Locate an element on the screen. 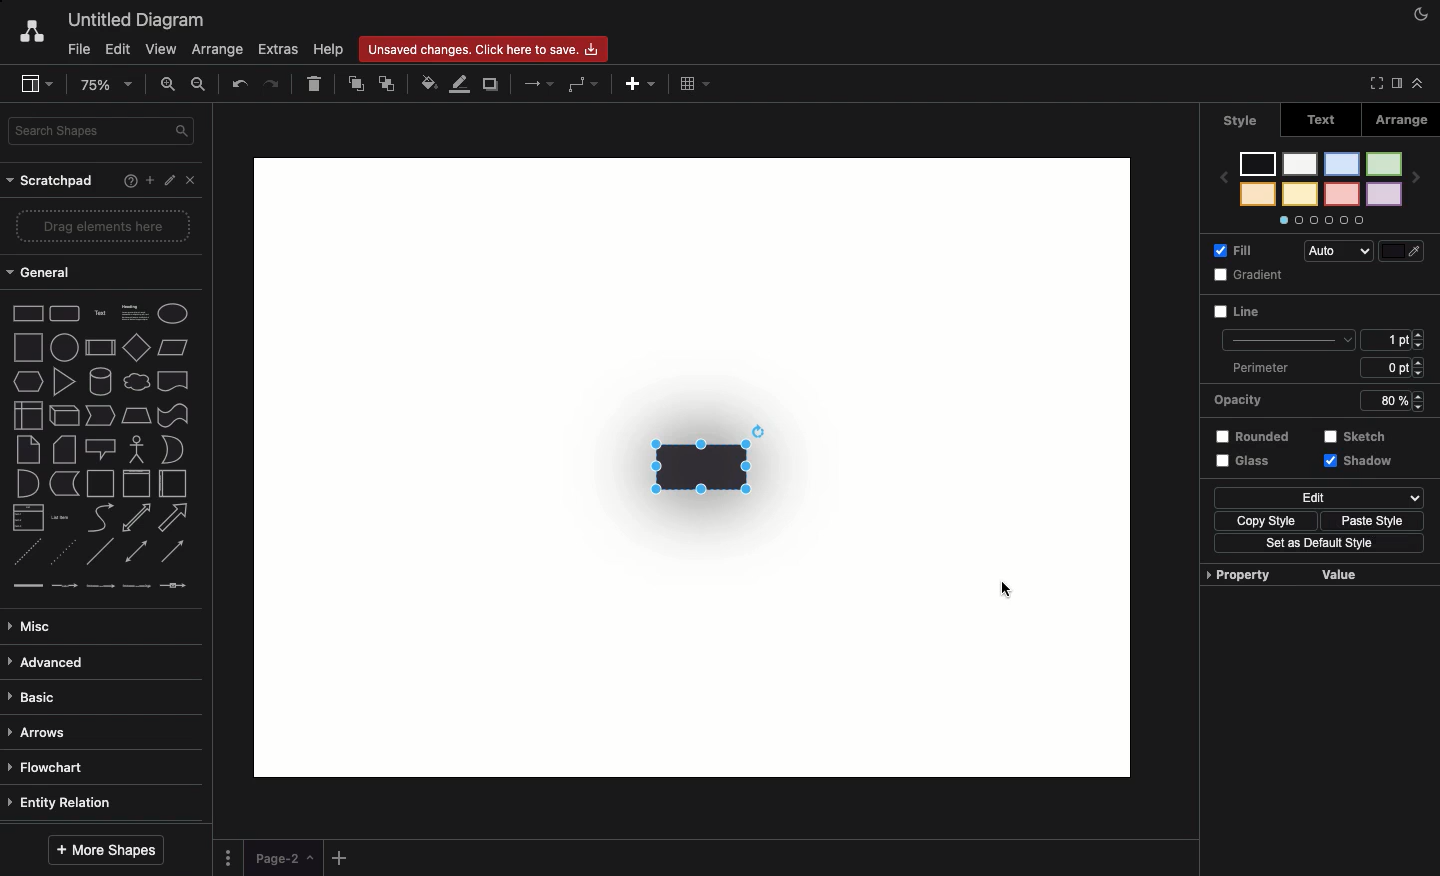 The image size is (1440, 876). Sketch is located at coordinates (1357, 436).